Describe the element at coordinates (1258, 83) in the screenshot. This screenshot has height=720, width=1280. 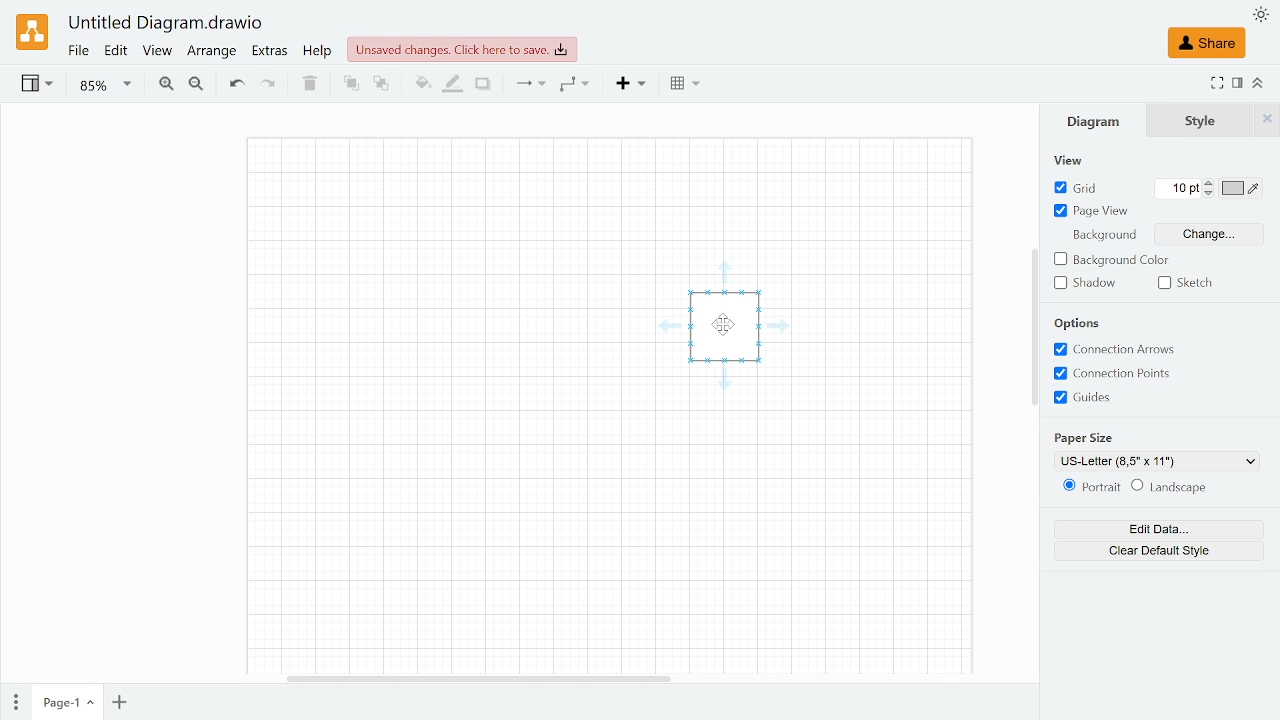
I see `Collapse /expamd` at that location.